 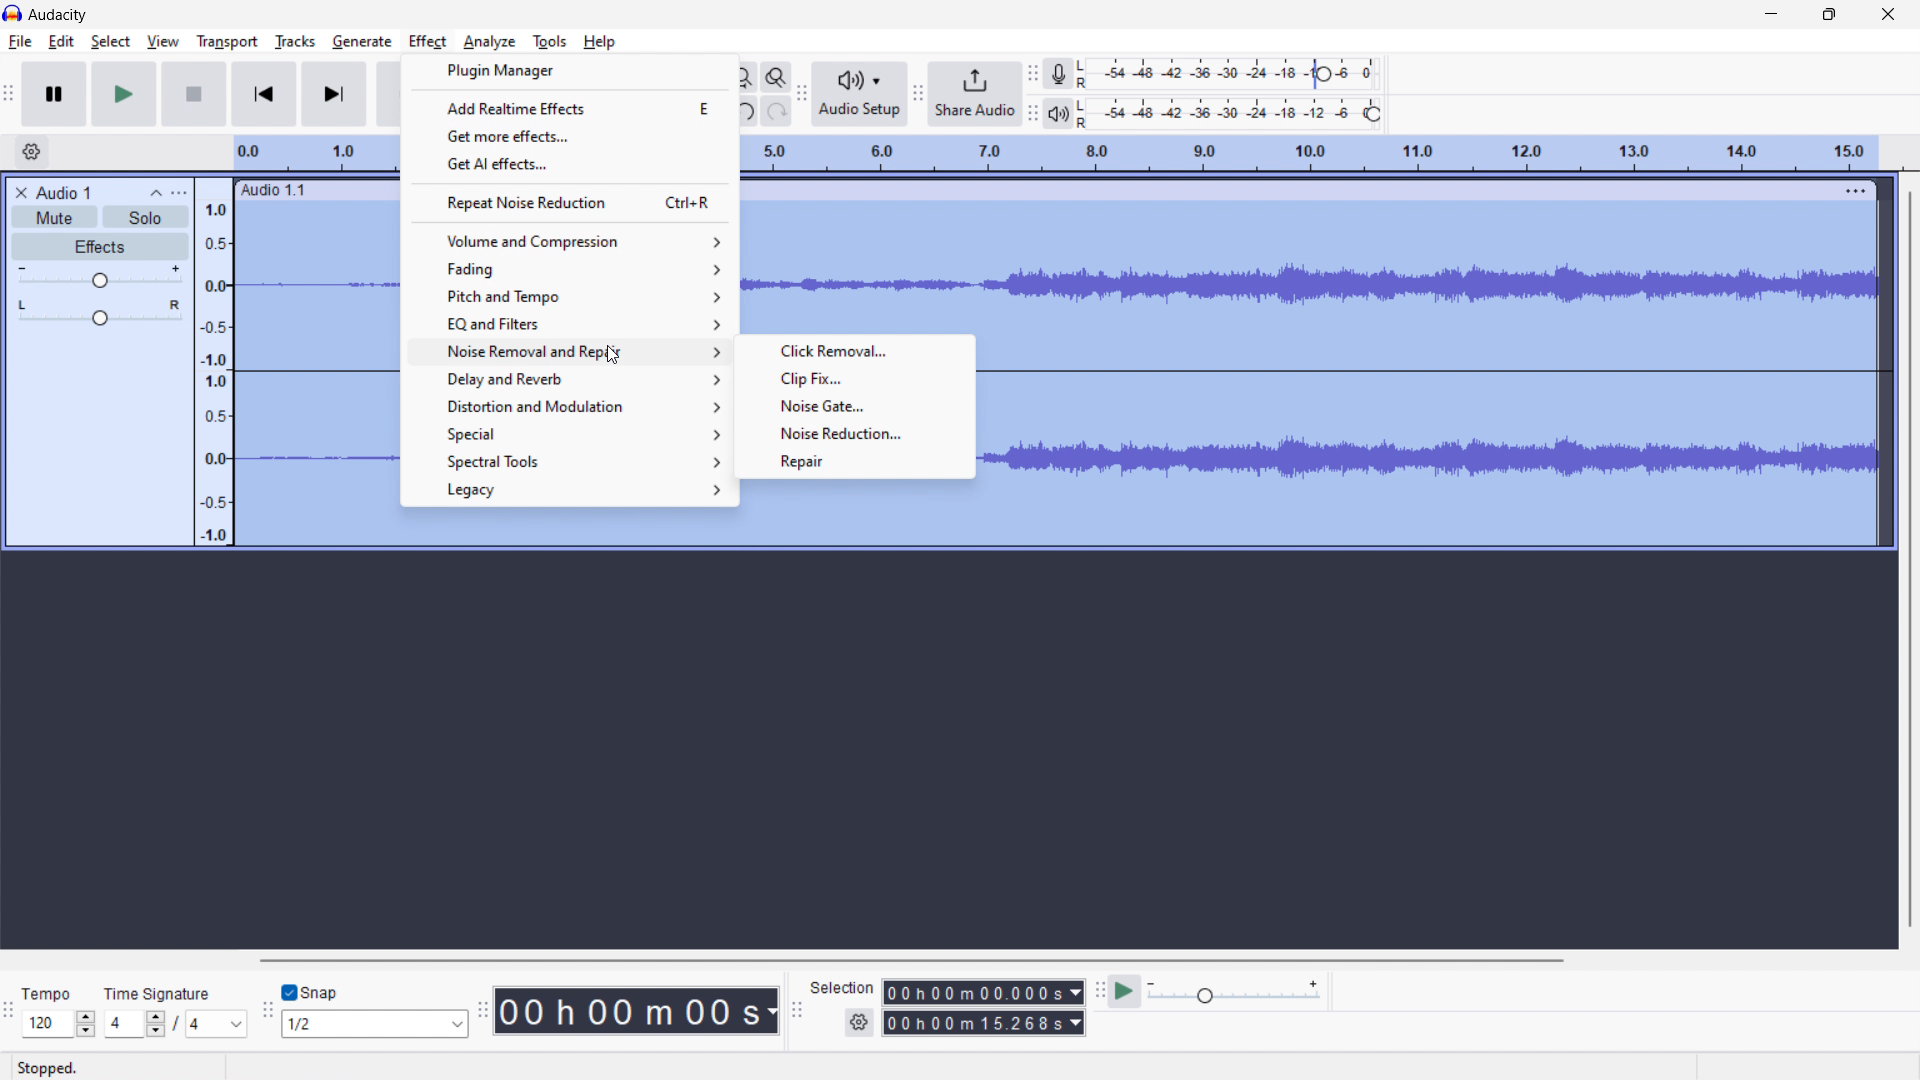 What do you see at coordinates (565, 378) in the screenshot?
I see `delay and reverb` at bounding box center [565, 378].